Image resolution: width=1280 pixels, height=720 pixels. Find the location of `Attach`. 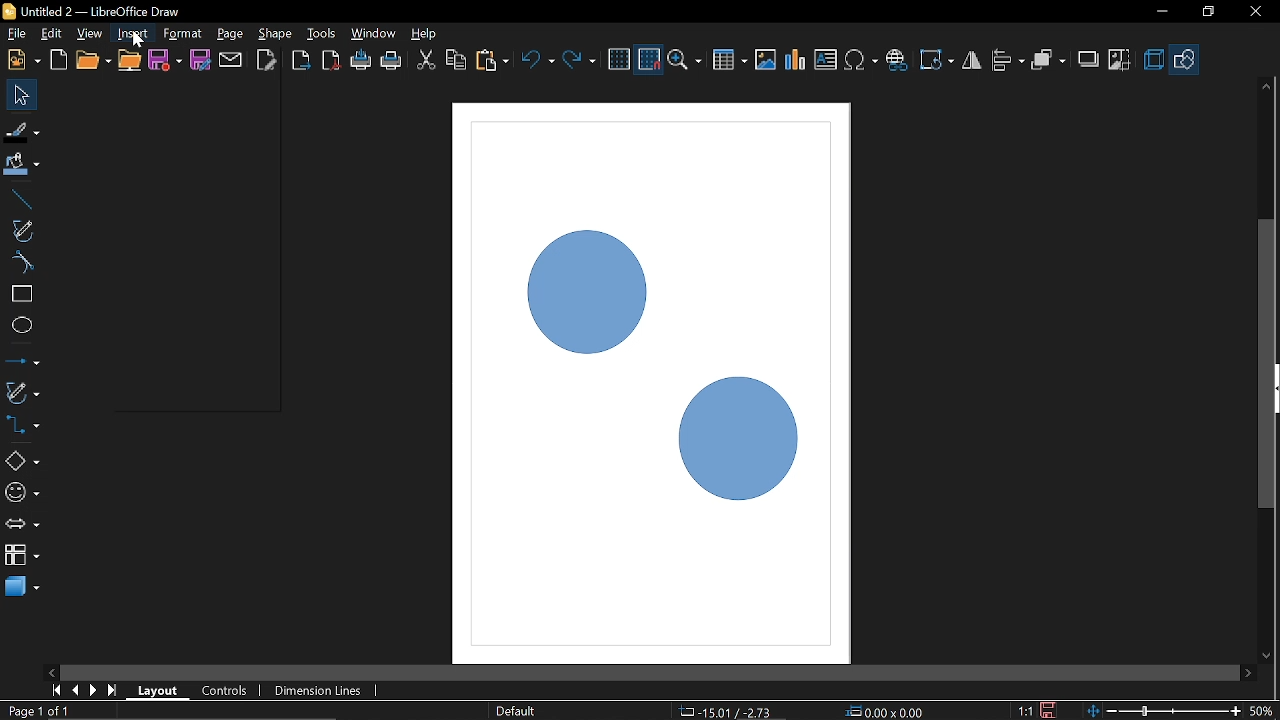

Attach is located at coordinates (232, 59).